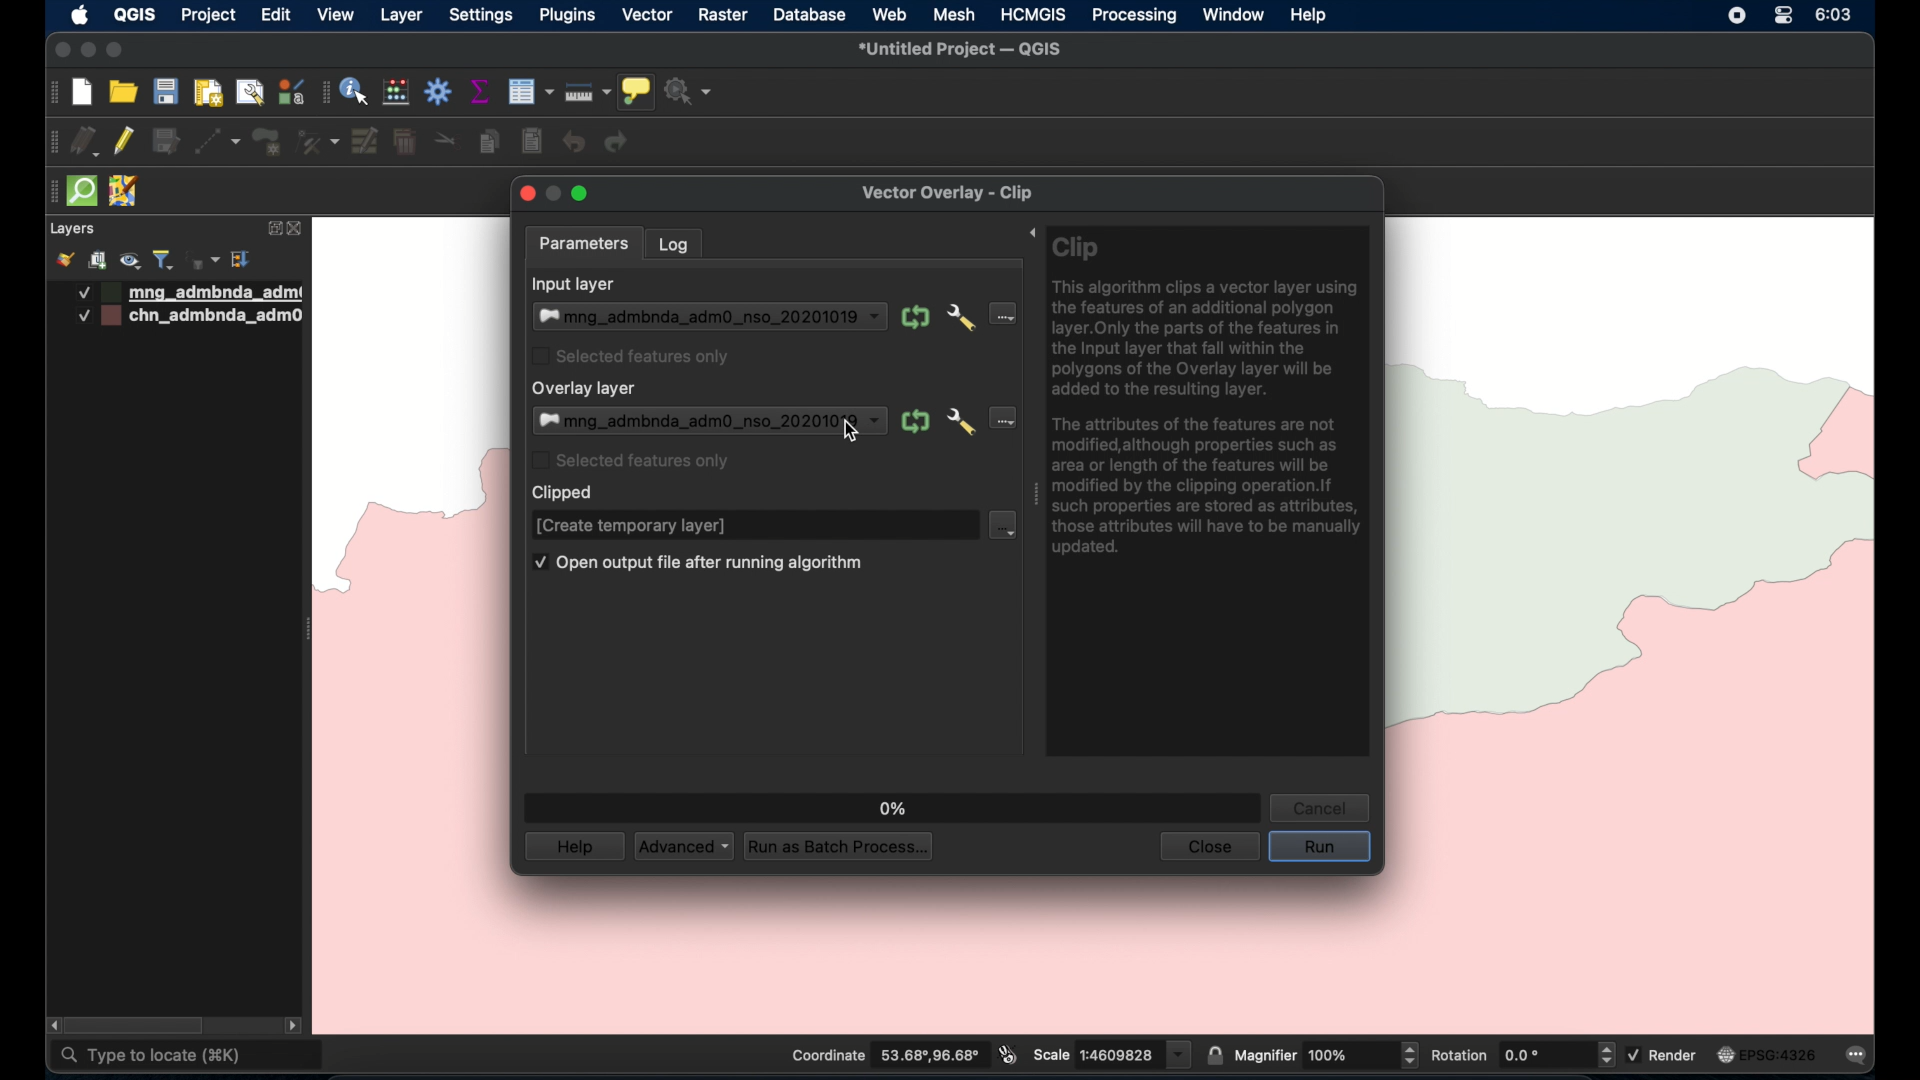 The image size is (1920, 1080). What do you see at coordinates (83, 191) in the screenshot?
I see `quick osm` at bounding box center [83, 191].